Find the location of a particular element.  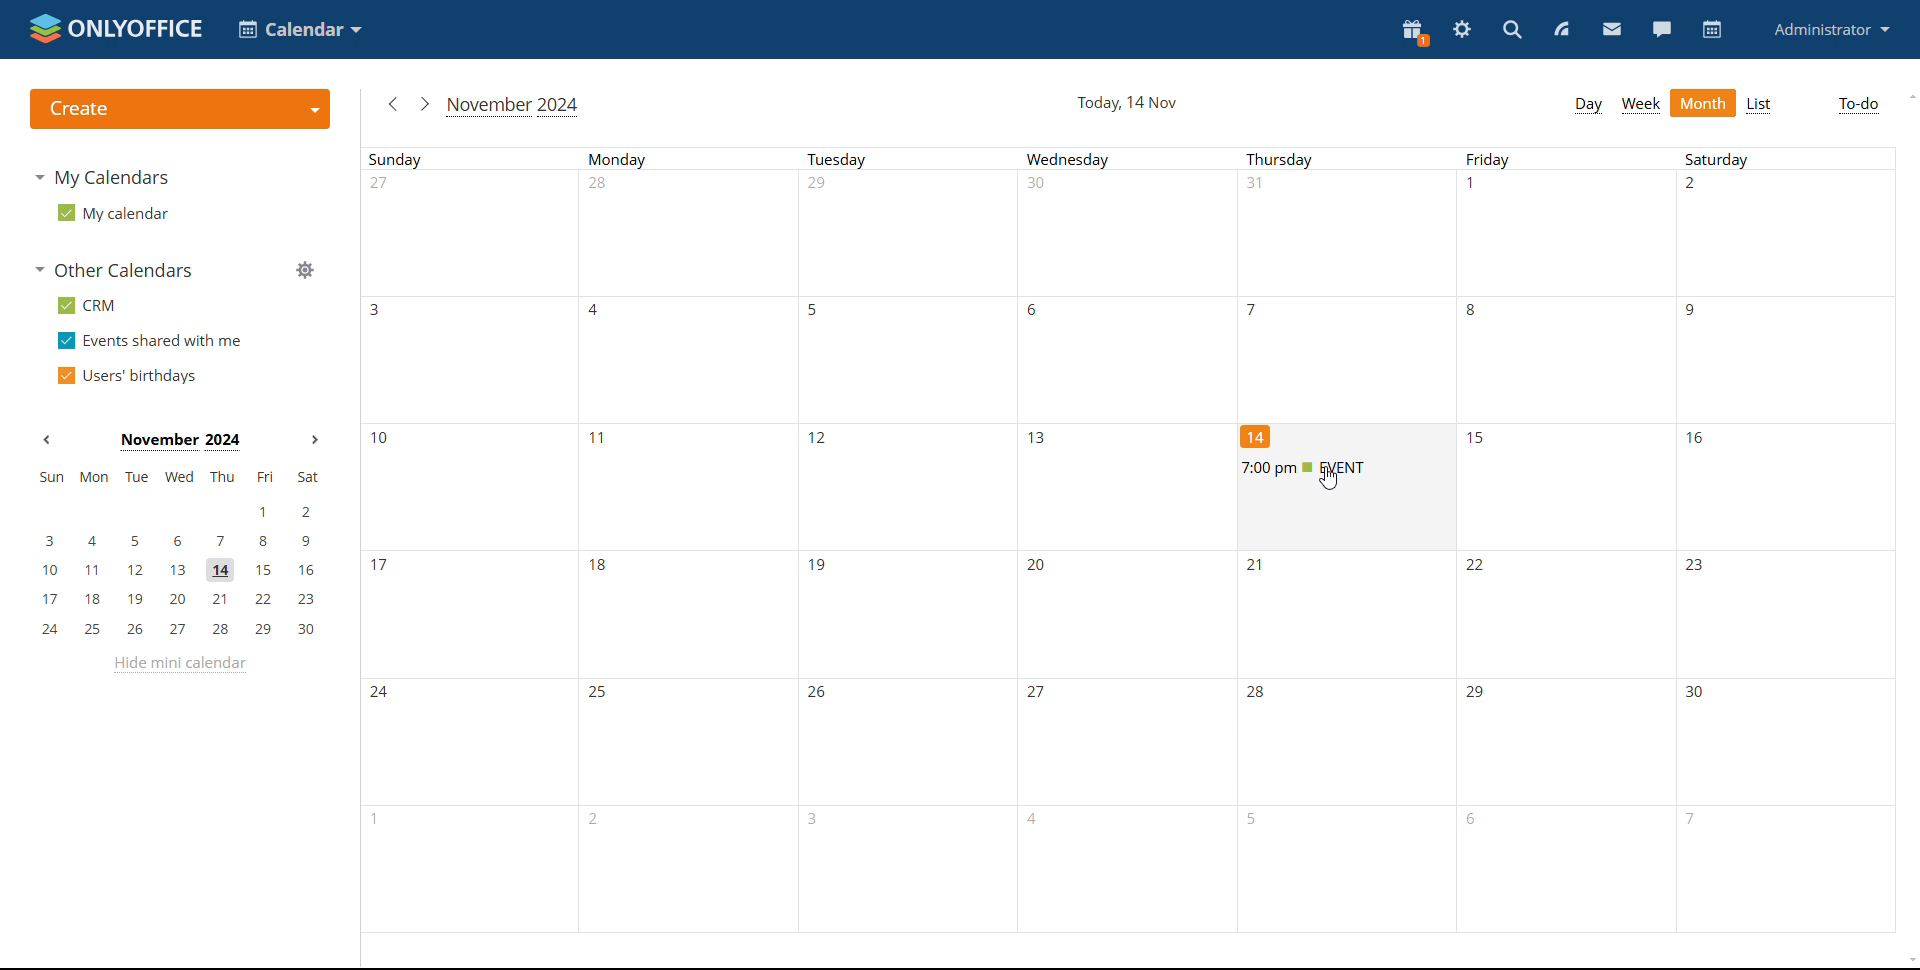

week view is located at coordinates (1640, 104).